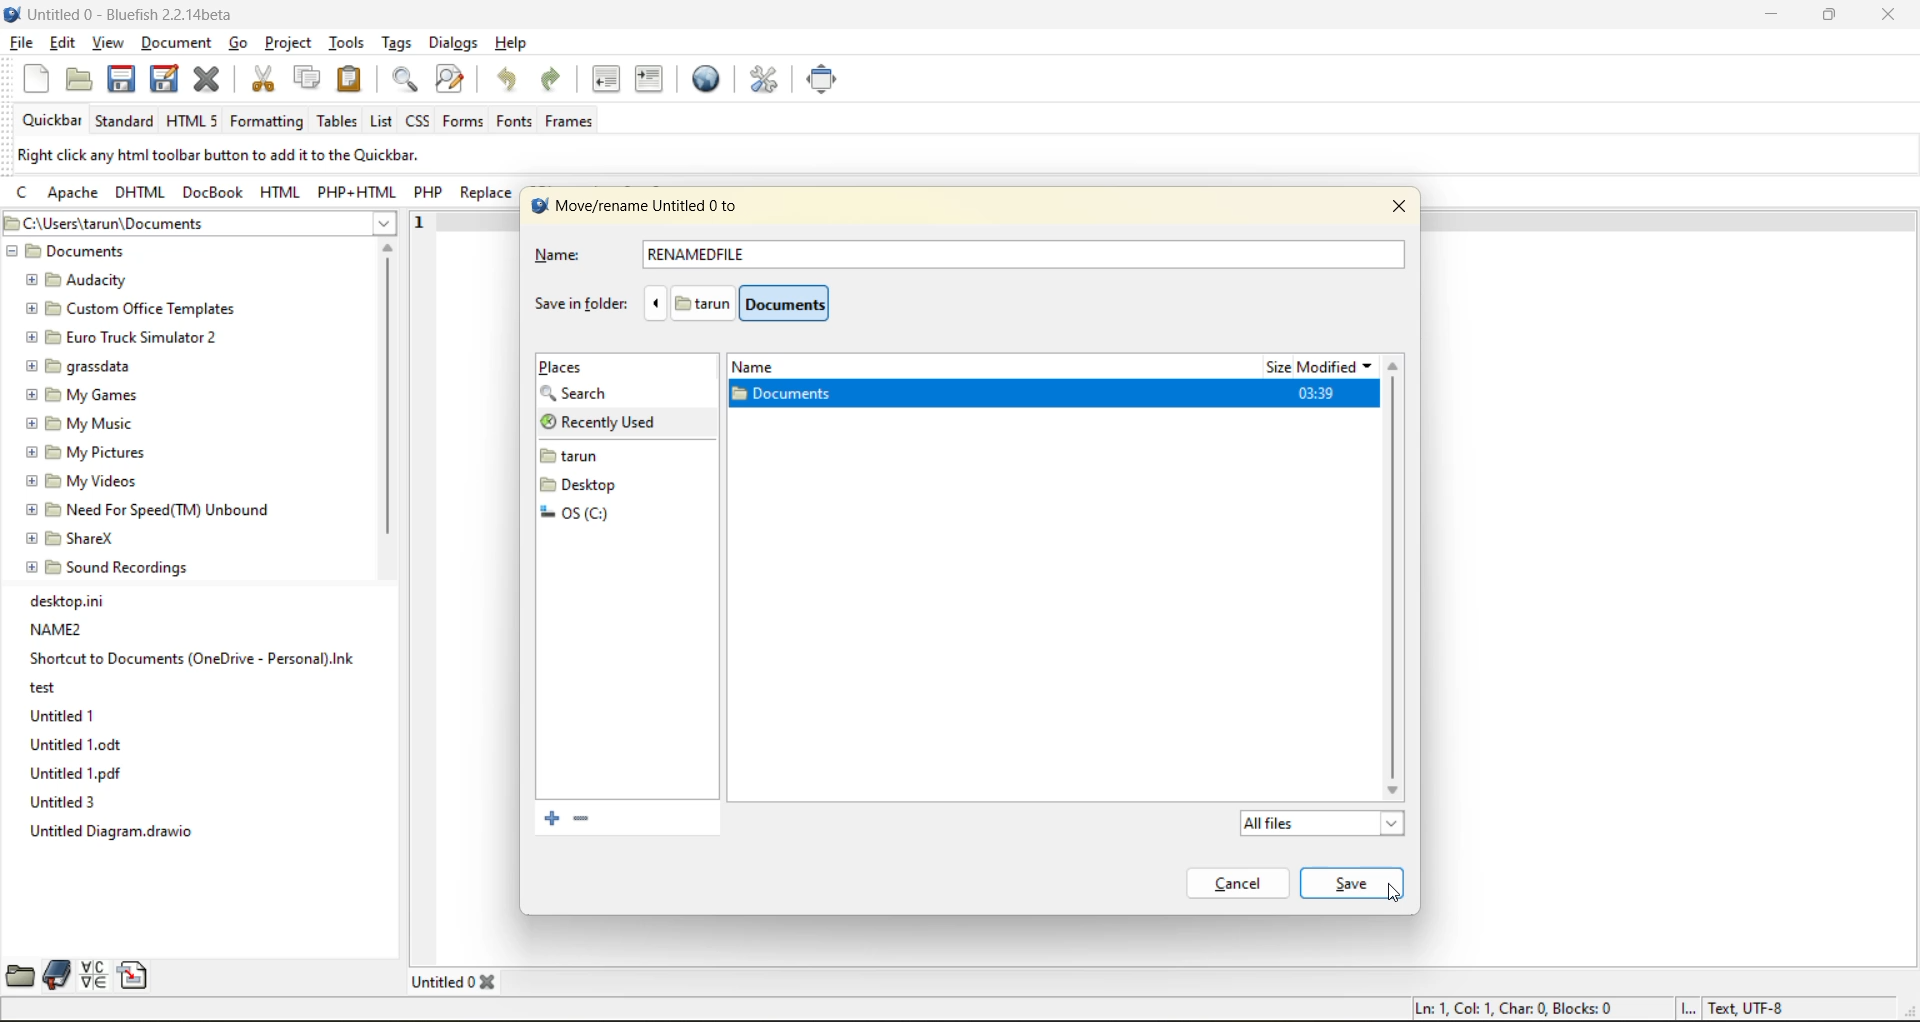 The image size is (1920, 1022). Describe the element at coordinates (349, 43) in the screenshot. I see `tools` at that location.